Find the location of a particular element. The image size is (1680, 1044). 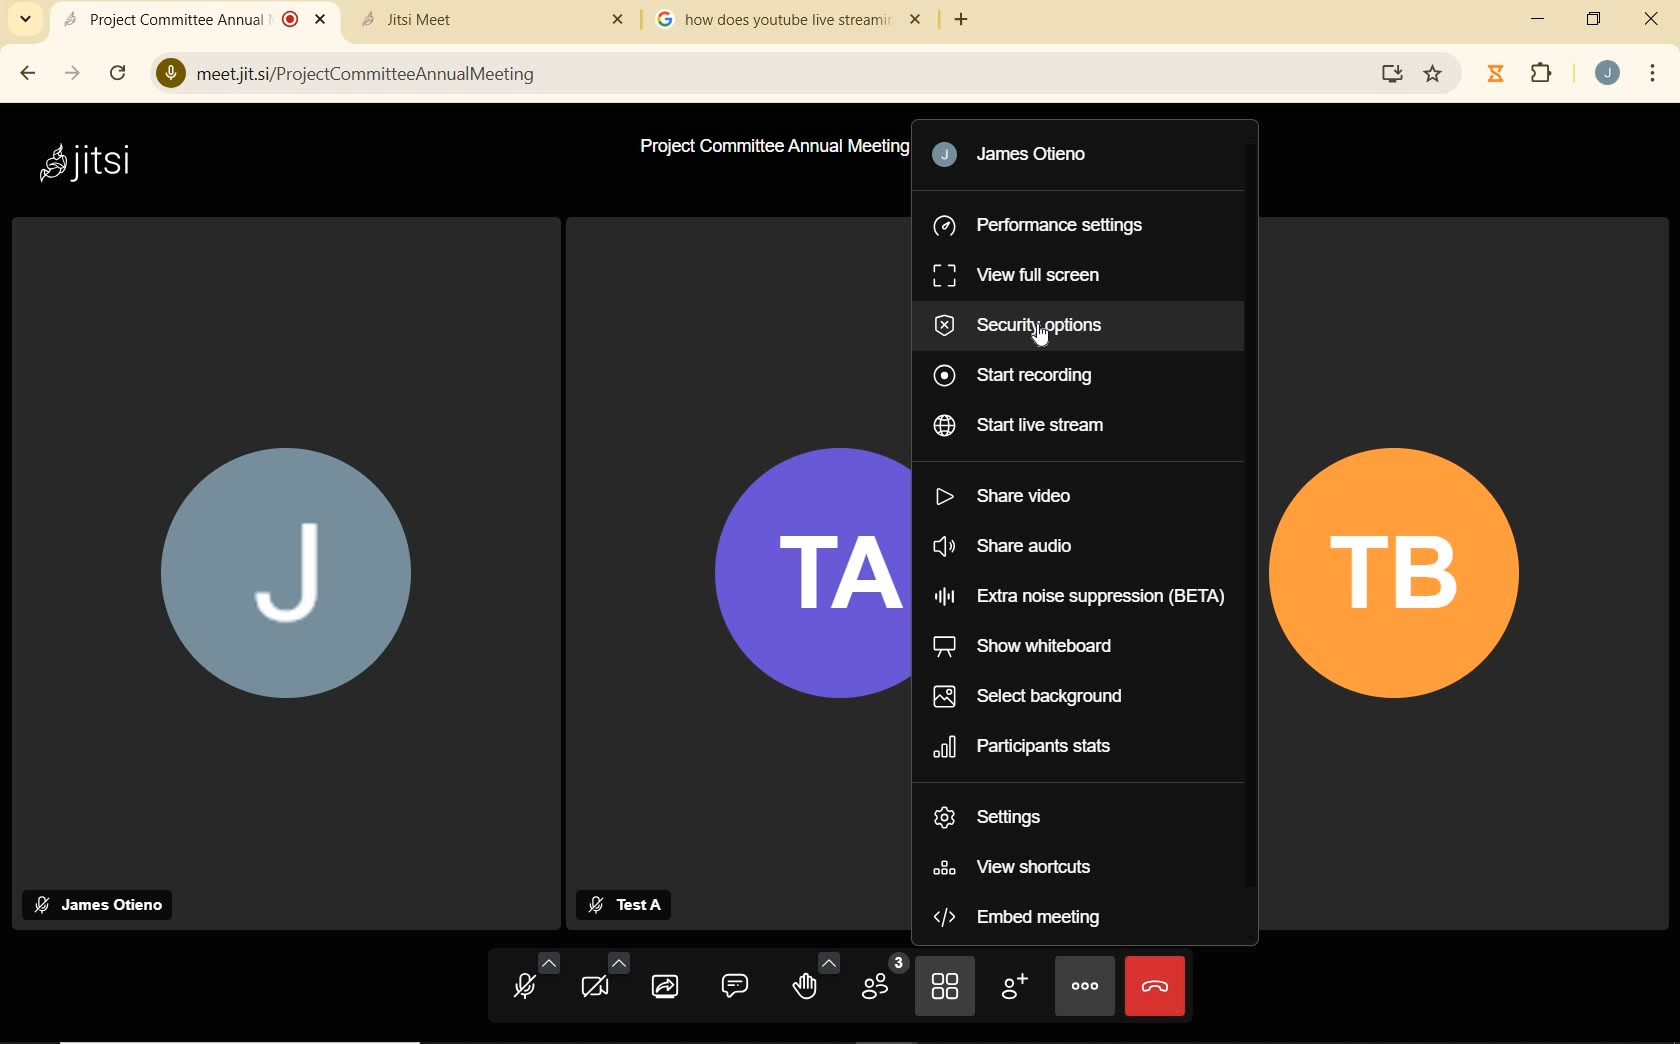

SELECT BACKGROUND is located at coordinates (1028, 697).